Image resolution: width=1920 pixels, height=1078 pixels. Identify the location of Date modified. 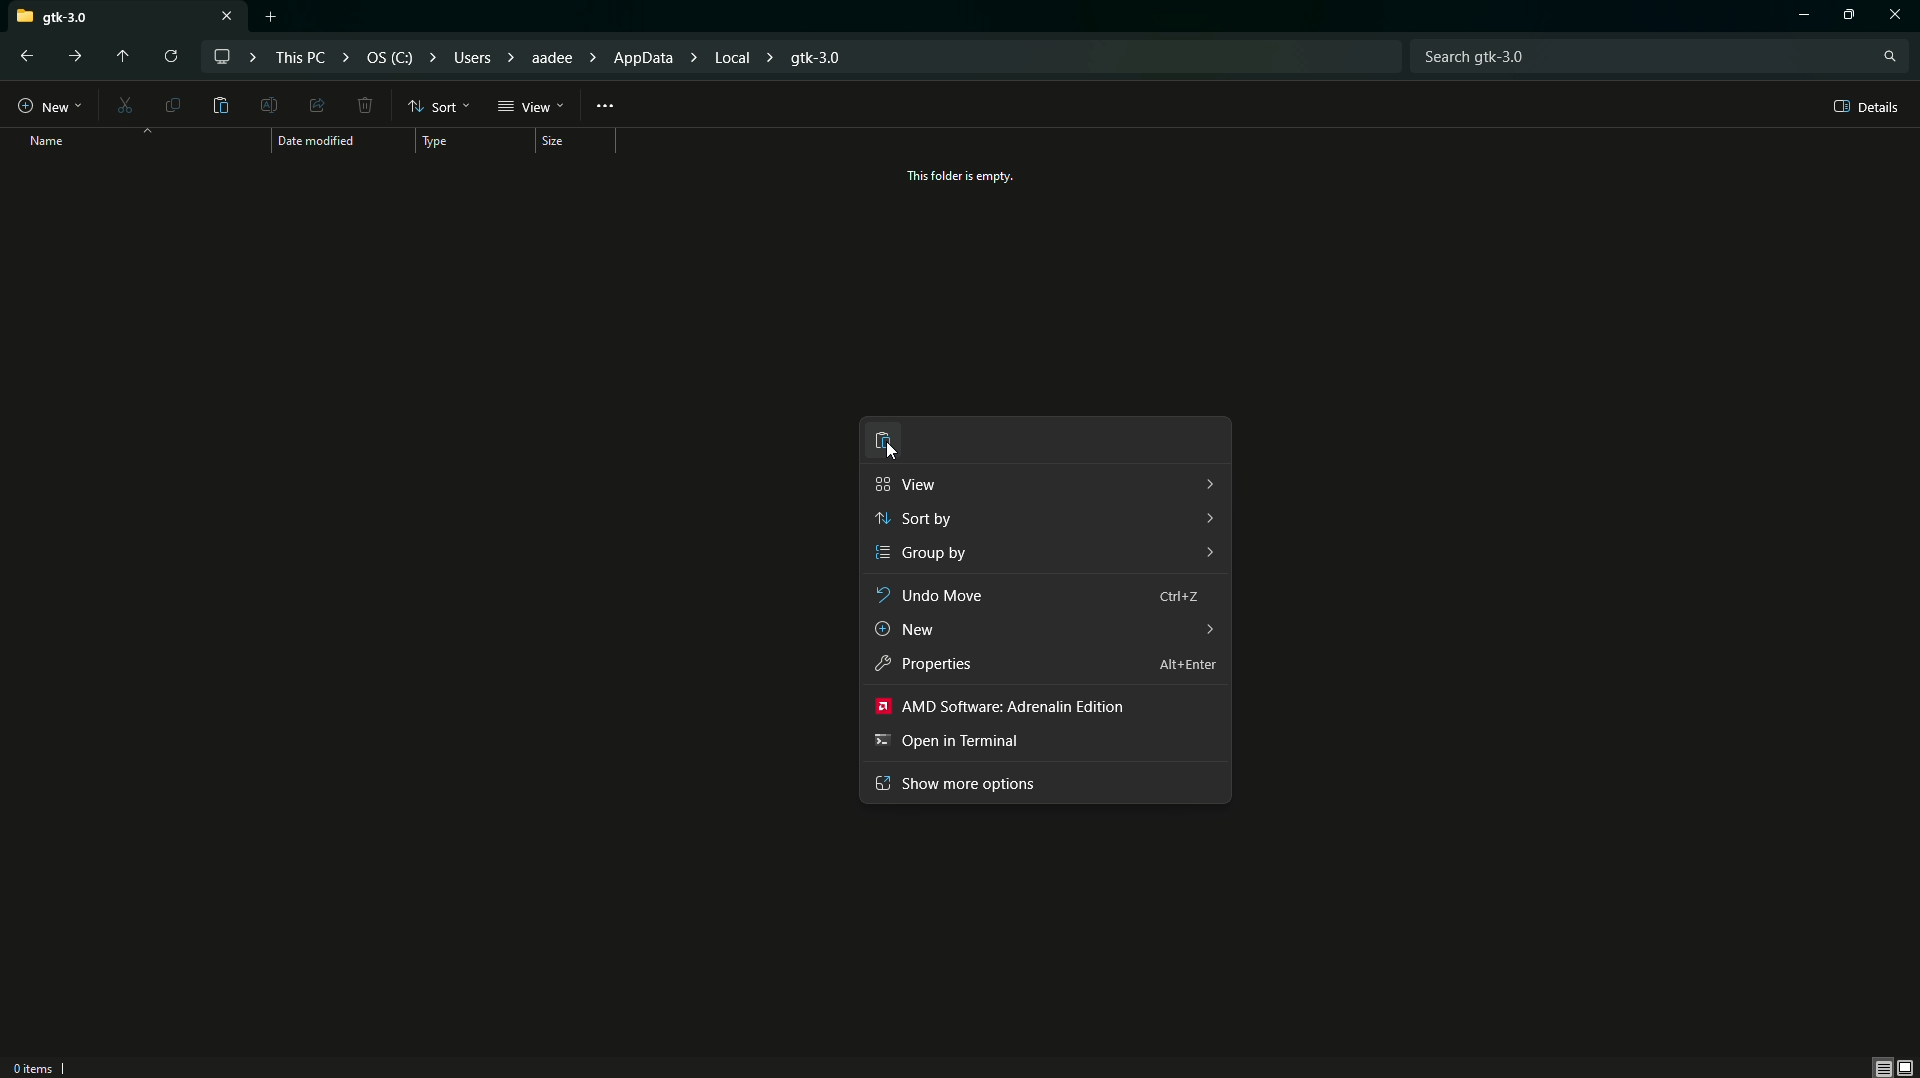
(321, 141).